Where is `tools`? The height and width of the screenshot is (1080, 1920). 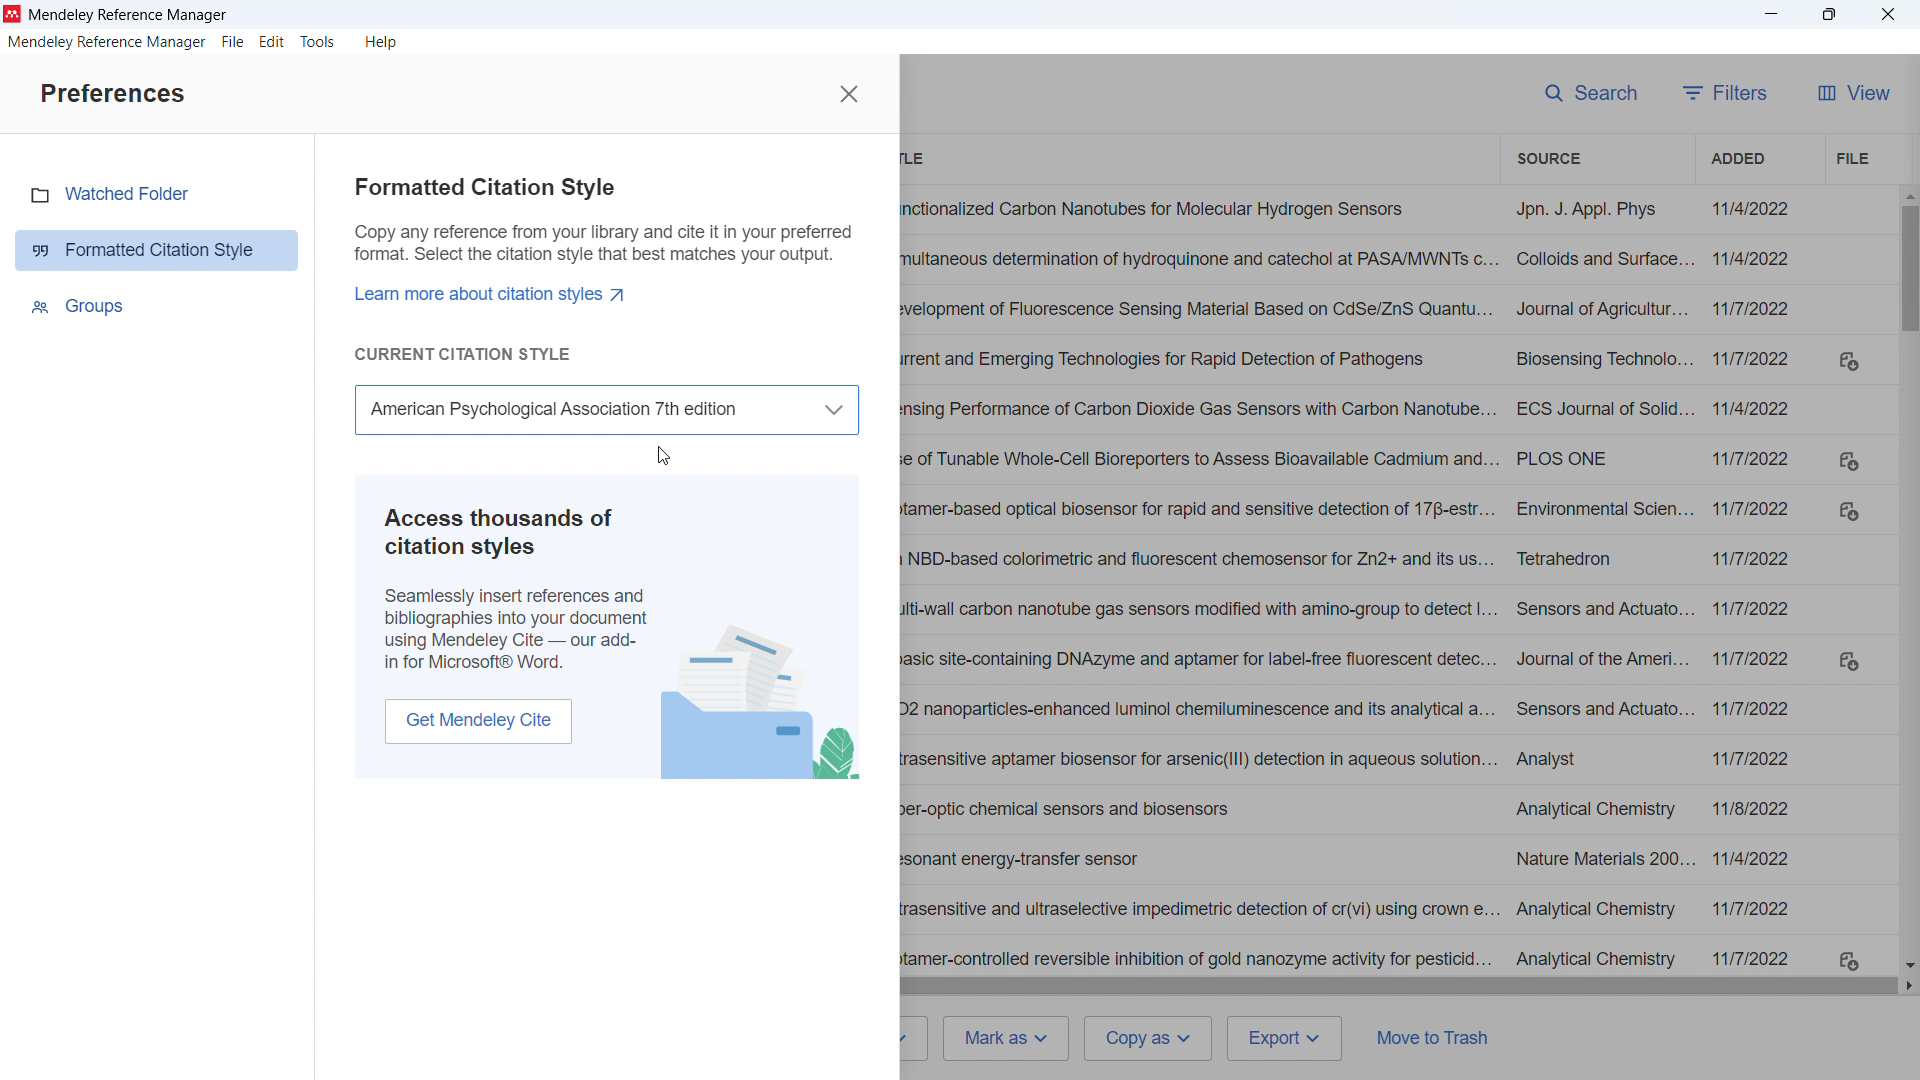
tools is located at coordinates (318, 41).